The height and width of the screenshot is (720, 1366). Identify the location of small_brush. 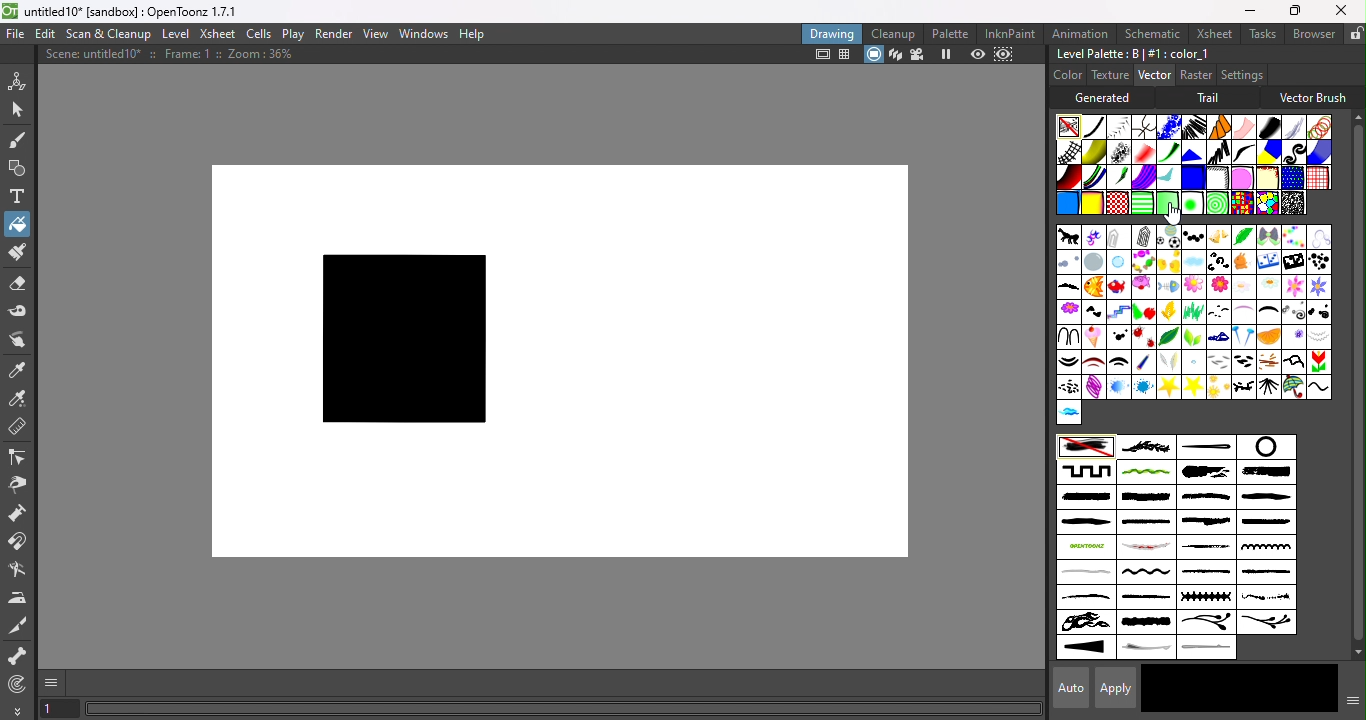
(1208, 574).